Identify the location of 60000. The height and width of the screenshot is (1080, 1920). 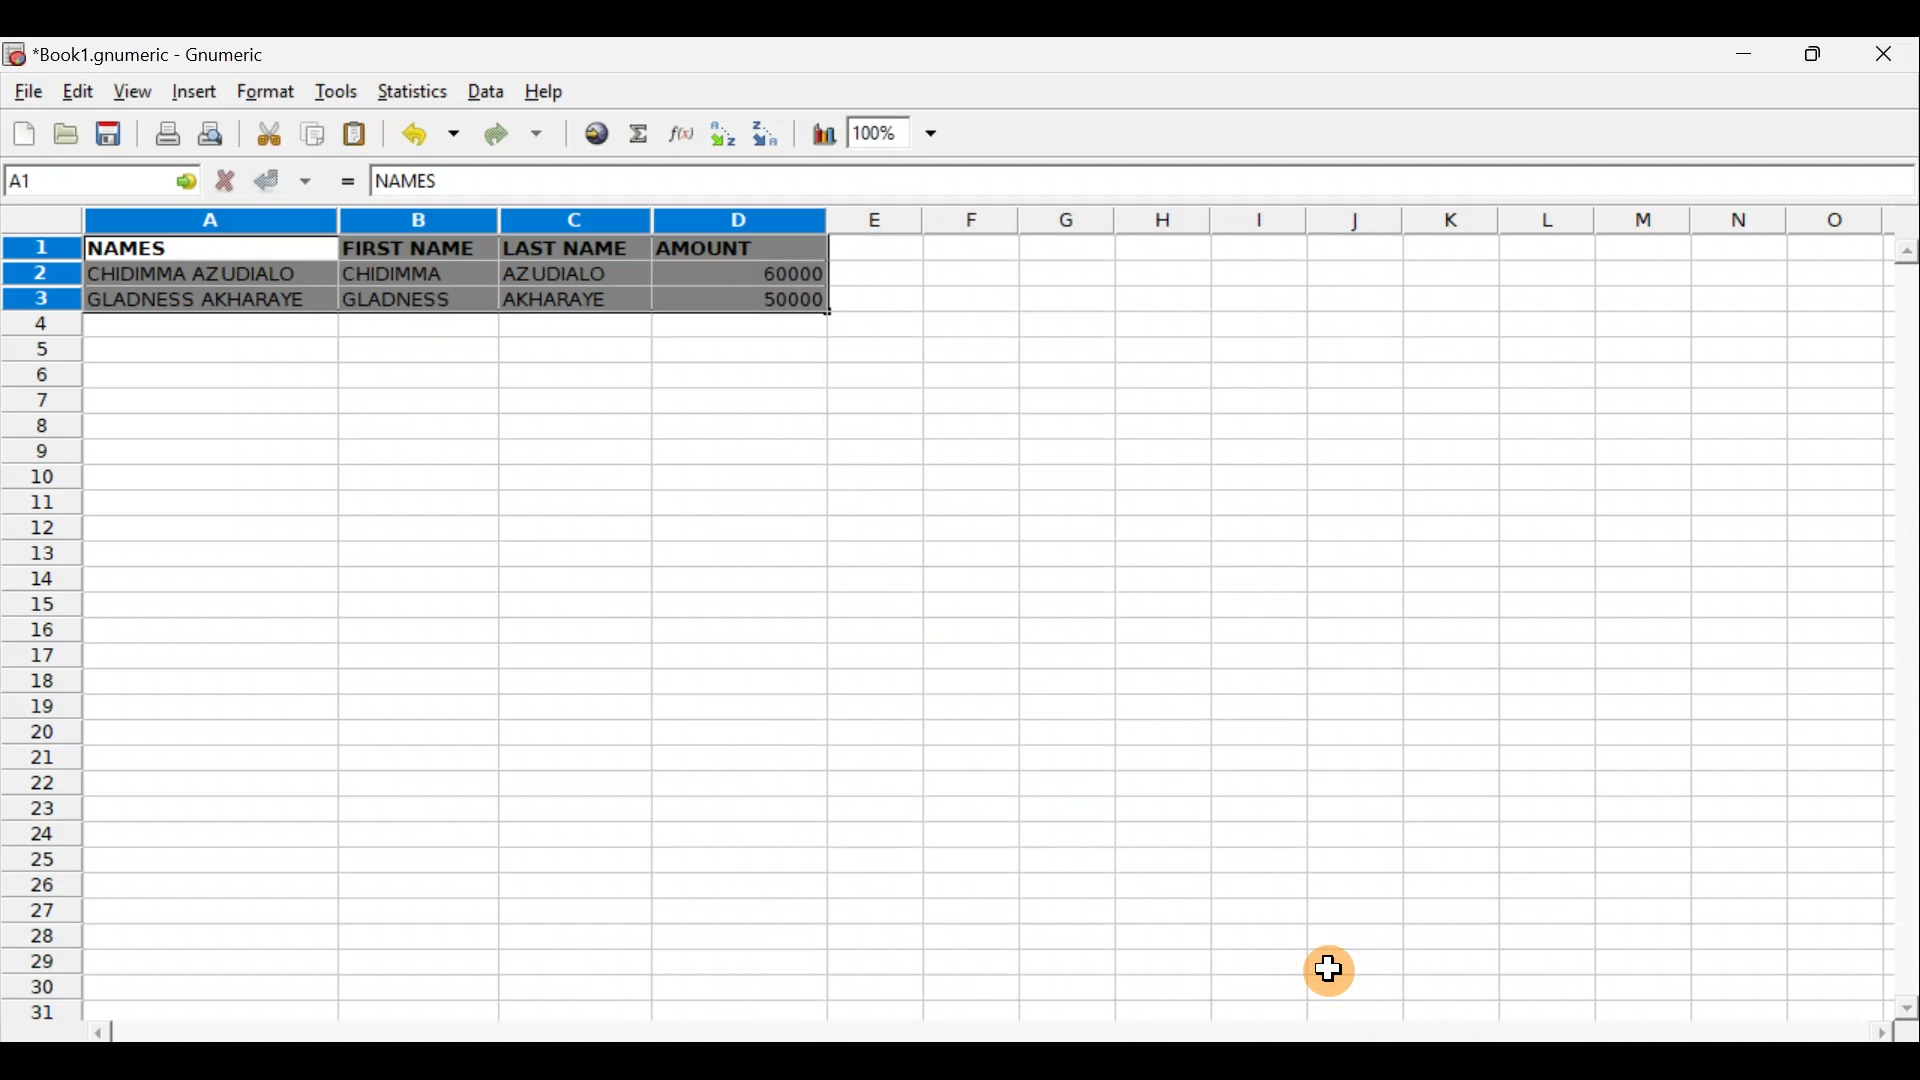
(773, 298).